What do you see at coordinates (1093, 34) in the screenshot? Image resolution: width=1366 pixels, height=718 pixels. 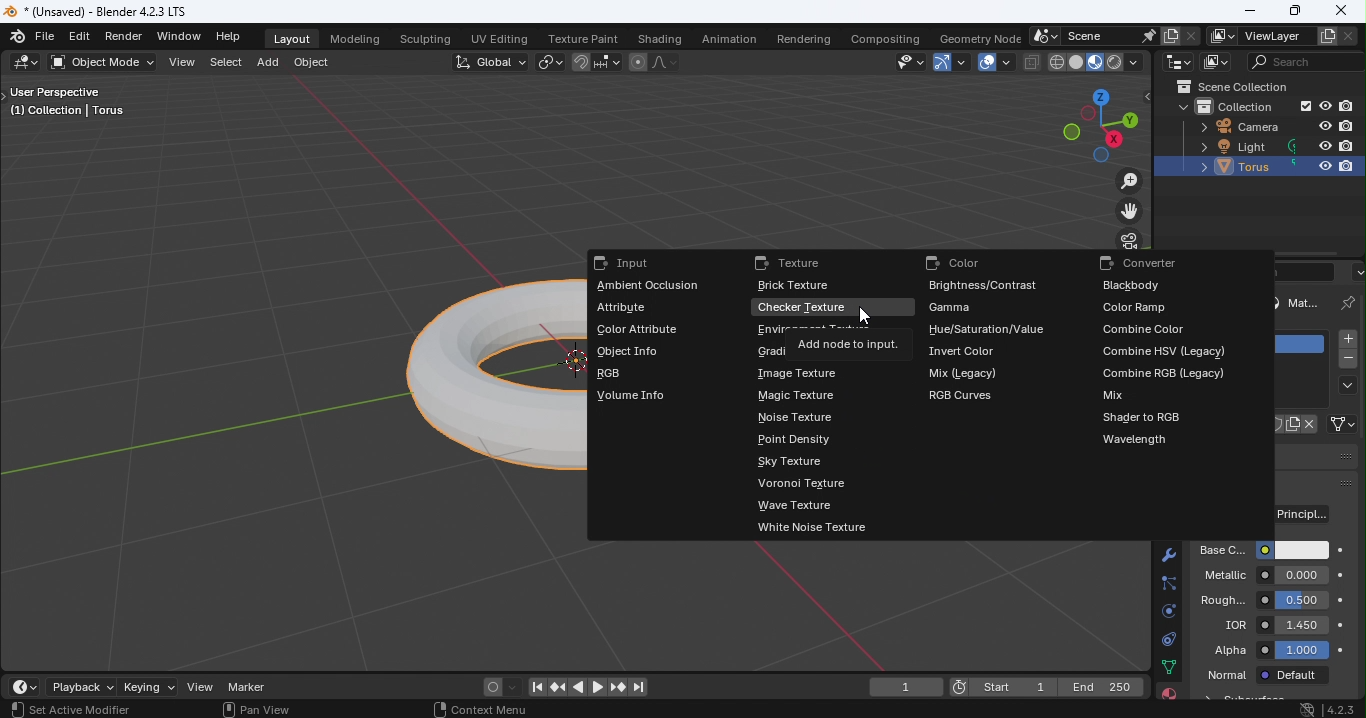 I see `Scene` at bounding box center [1093, 34].